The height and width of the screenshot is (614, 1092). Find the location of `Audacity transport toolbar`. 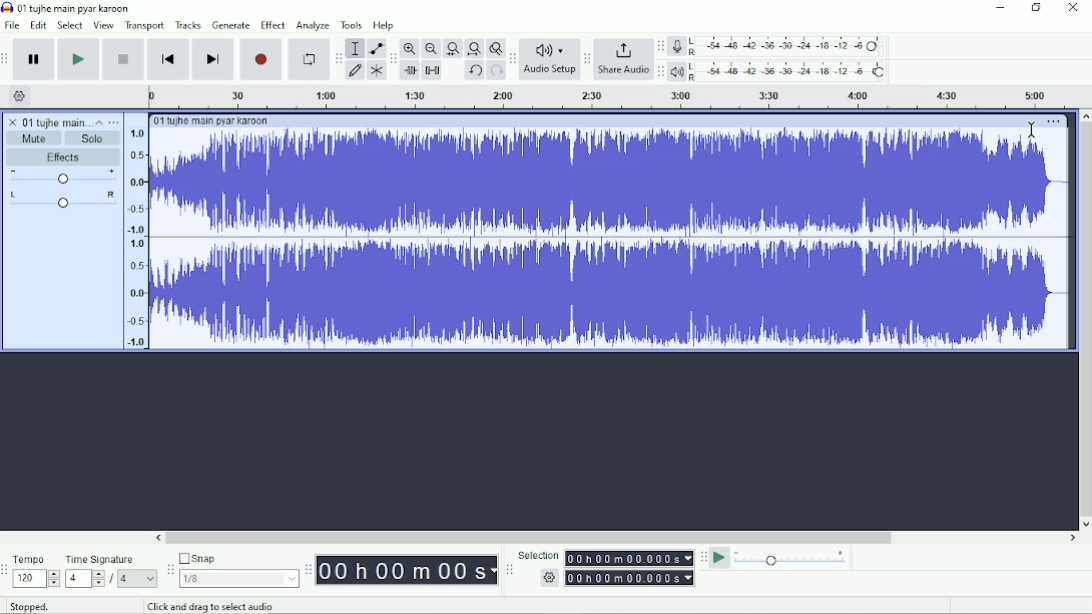

Audacity transport toolbar is located at coordinates (7, 59).